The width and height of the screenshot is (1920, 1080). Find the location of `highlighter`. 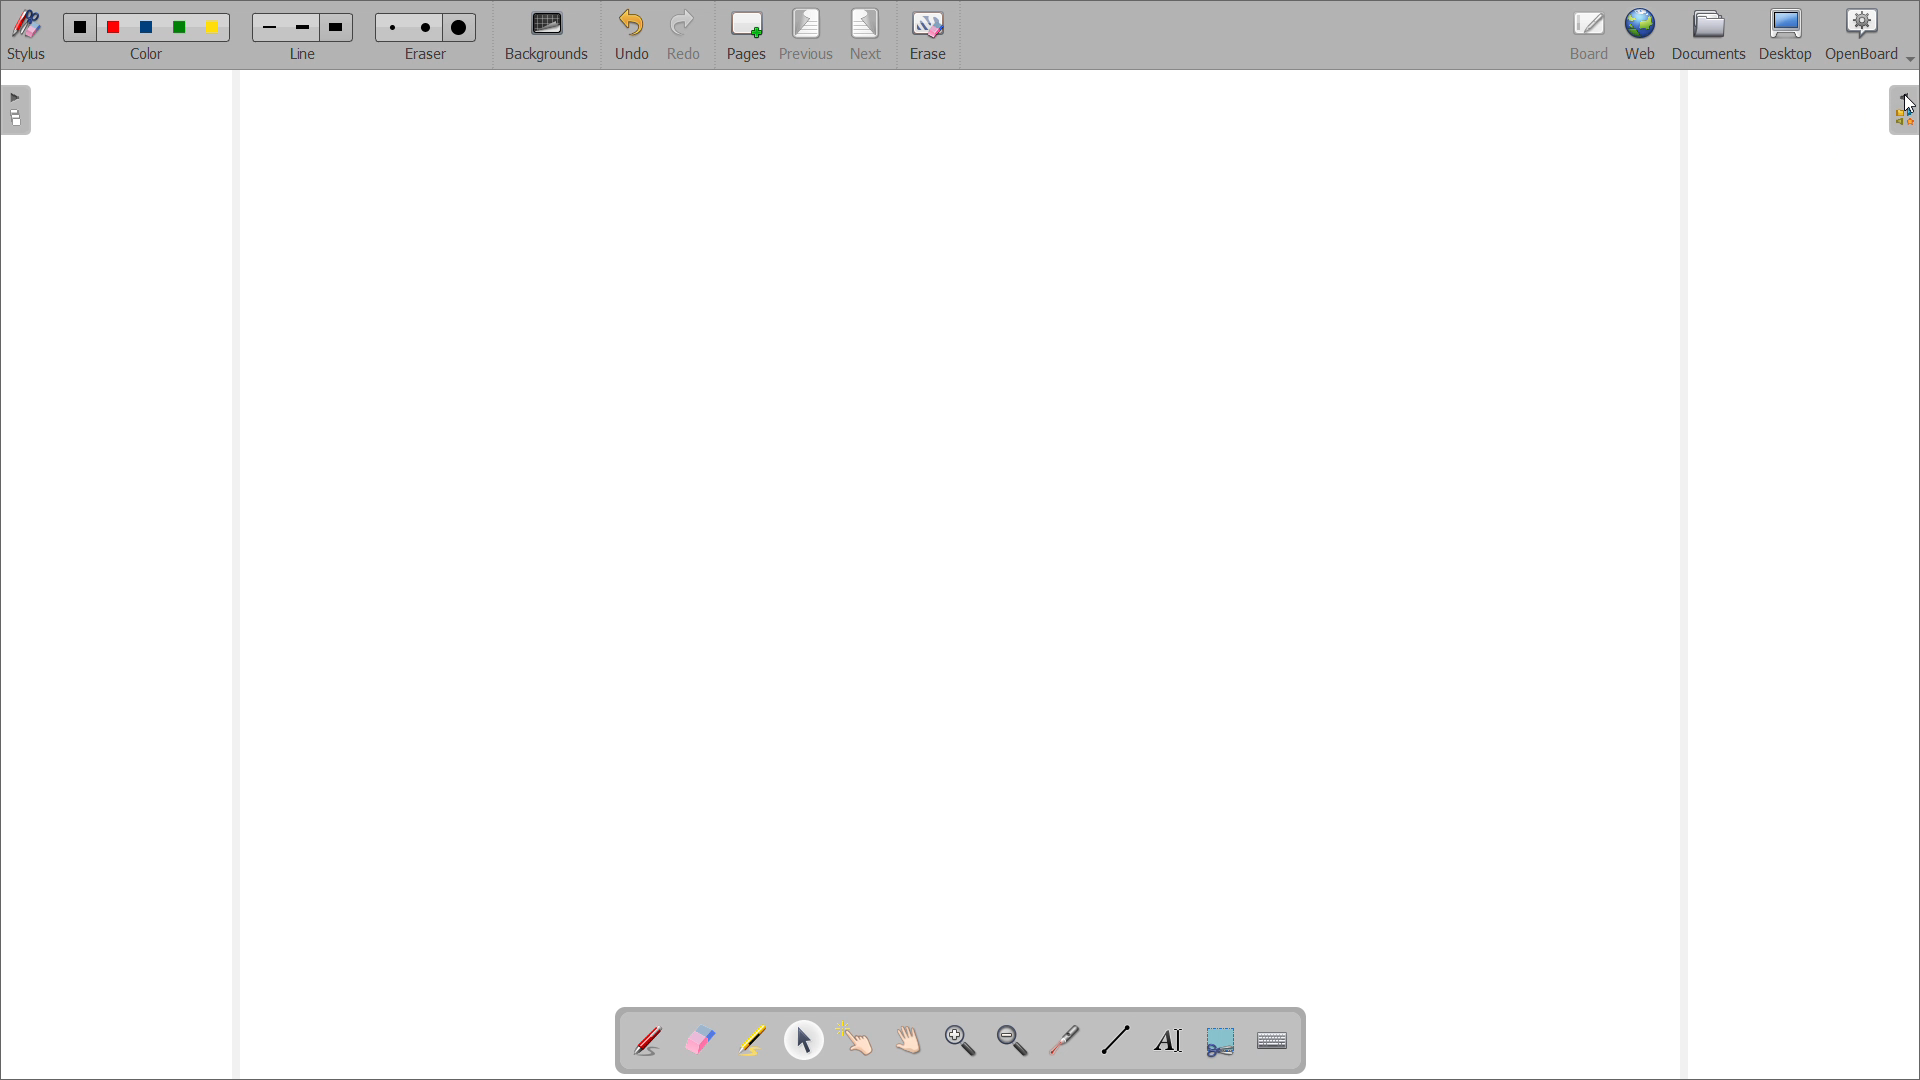

highlighter is located at coordinates (751, 1041).